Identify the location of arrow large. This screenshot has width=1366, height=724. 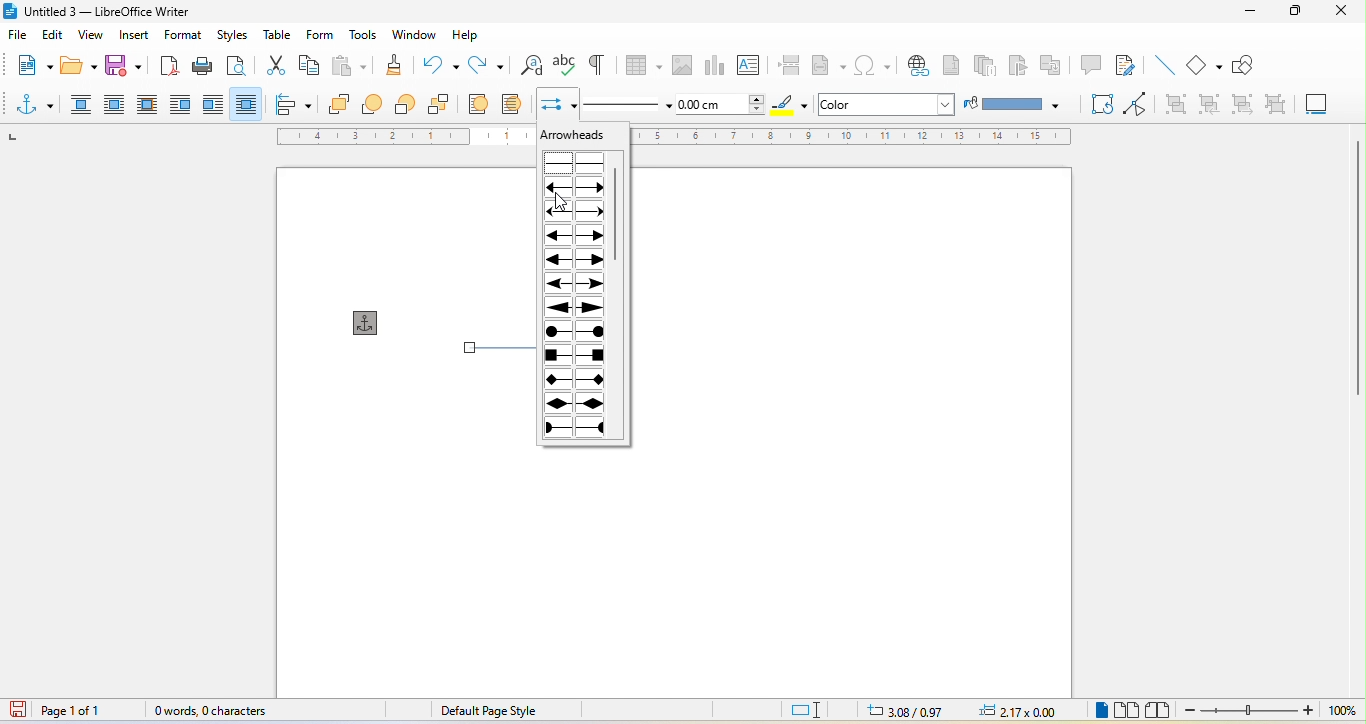
(578, 308).